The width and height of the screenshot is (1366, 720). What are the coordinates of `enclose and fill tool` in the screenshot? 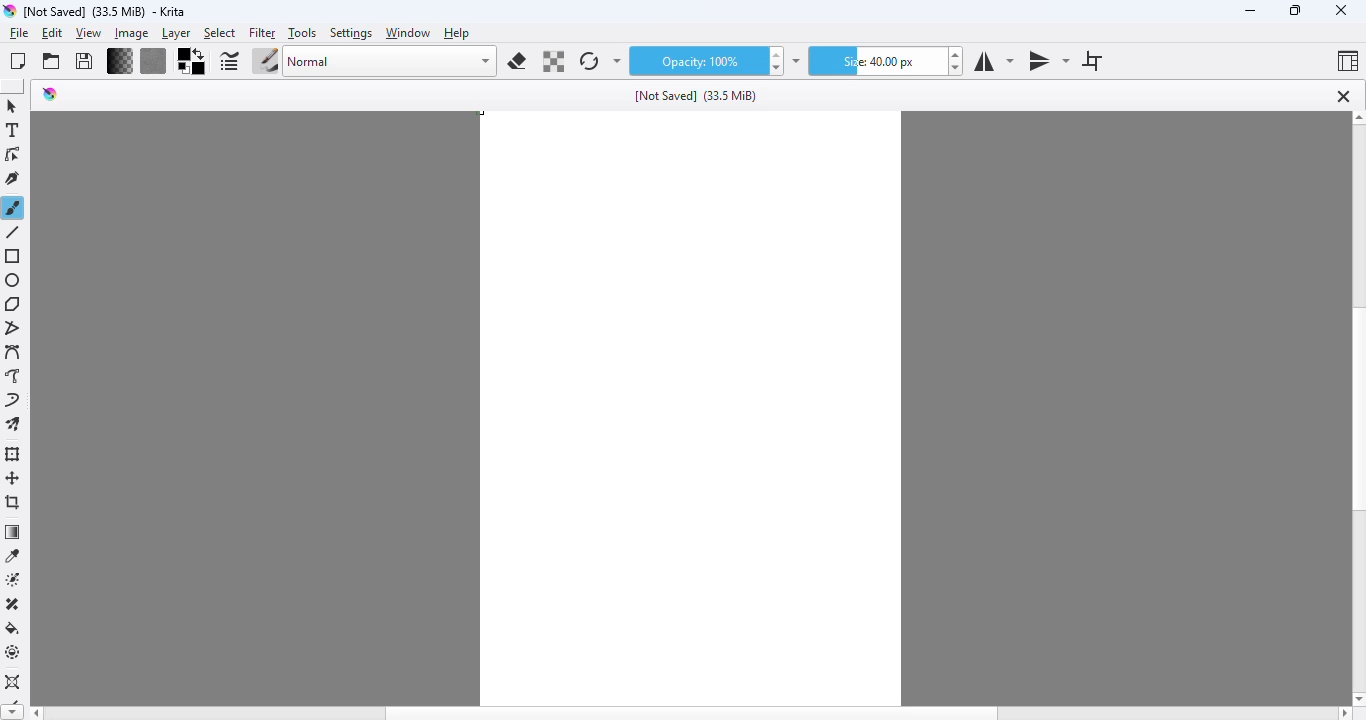 It's located at (13, 652).